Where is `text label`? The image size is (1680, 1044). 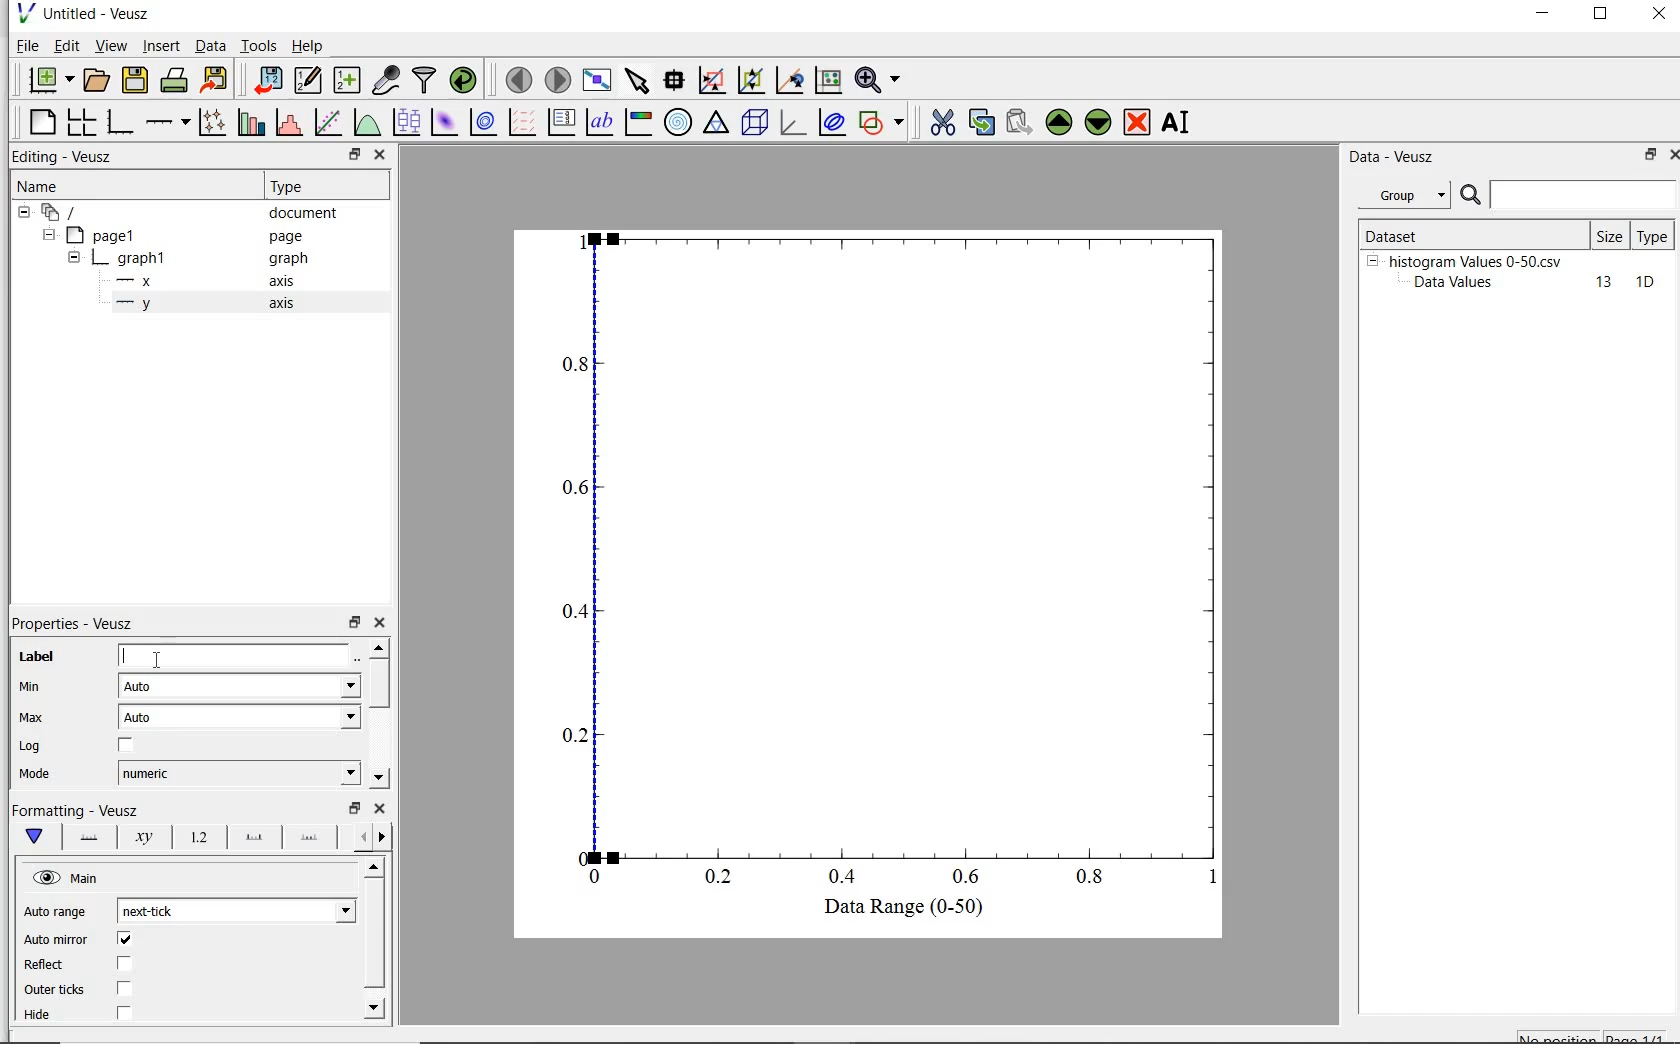
text label is located at coordinates (603, 120).